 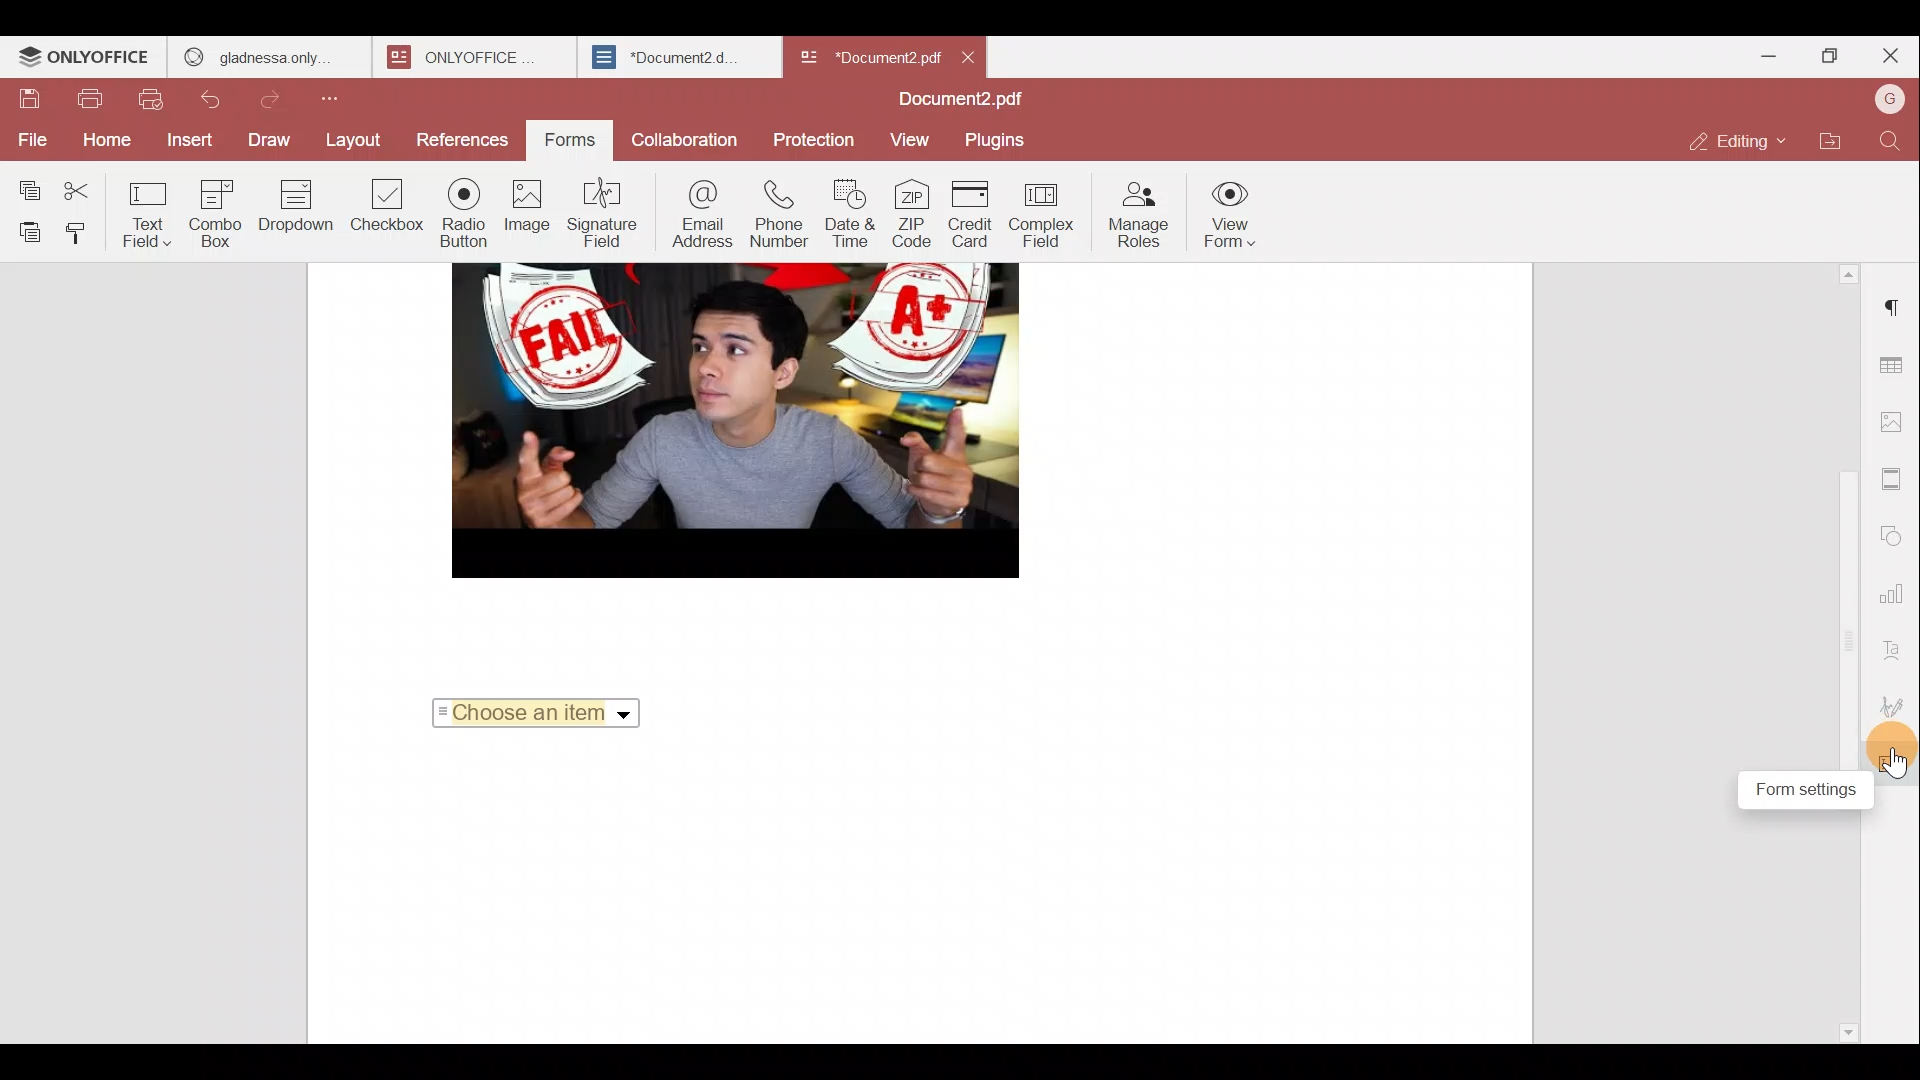 I want to click on Form settings, so click(x=1895, y=761).